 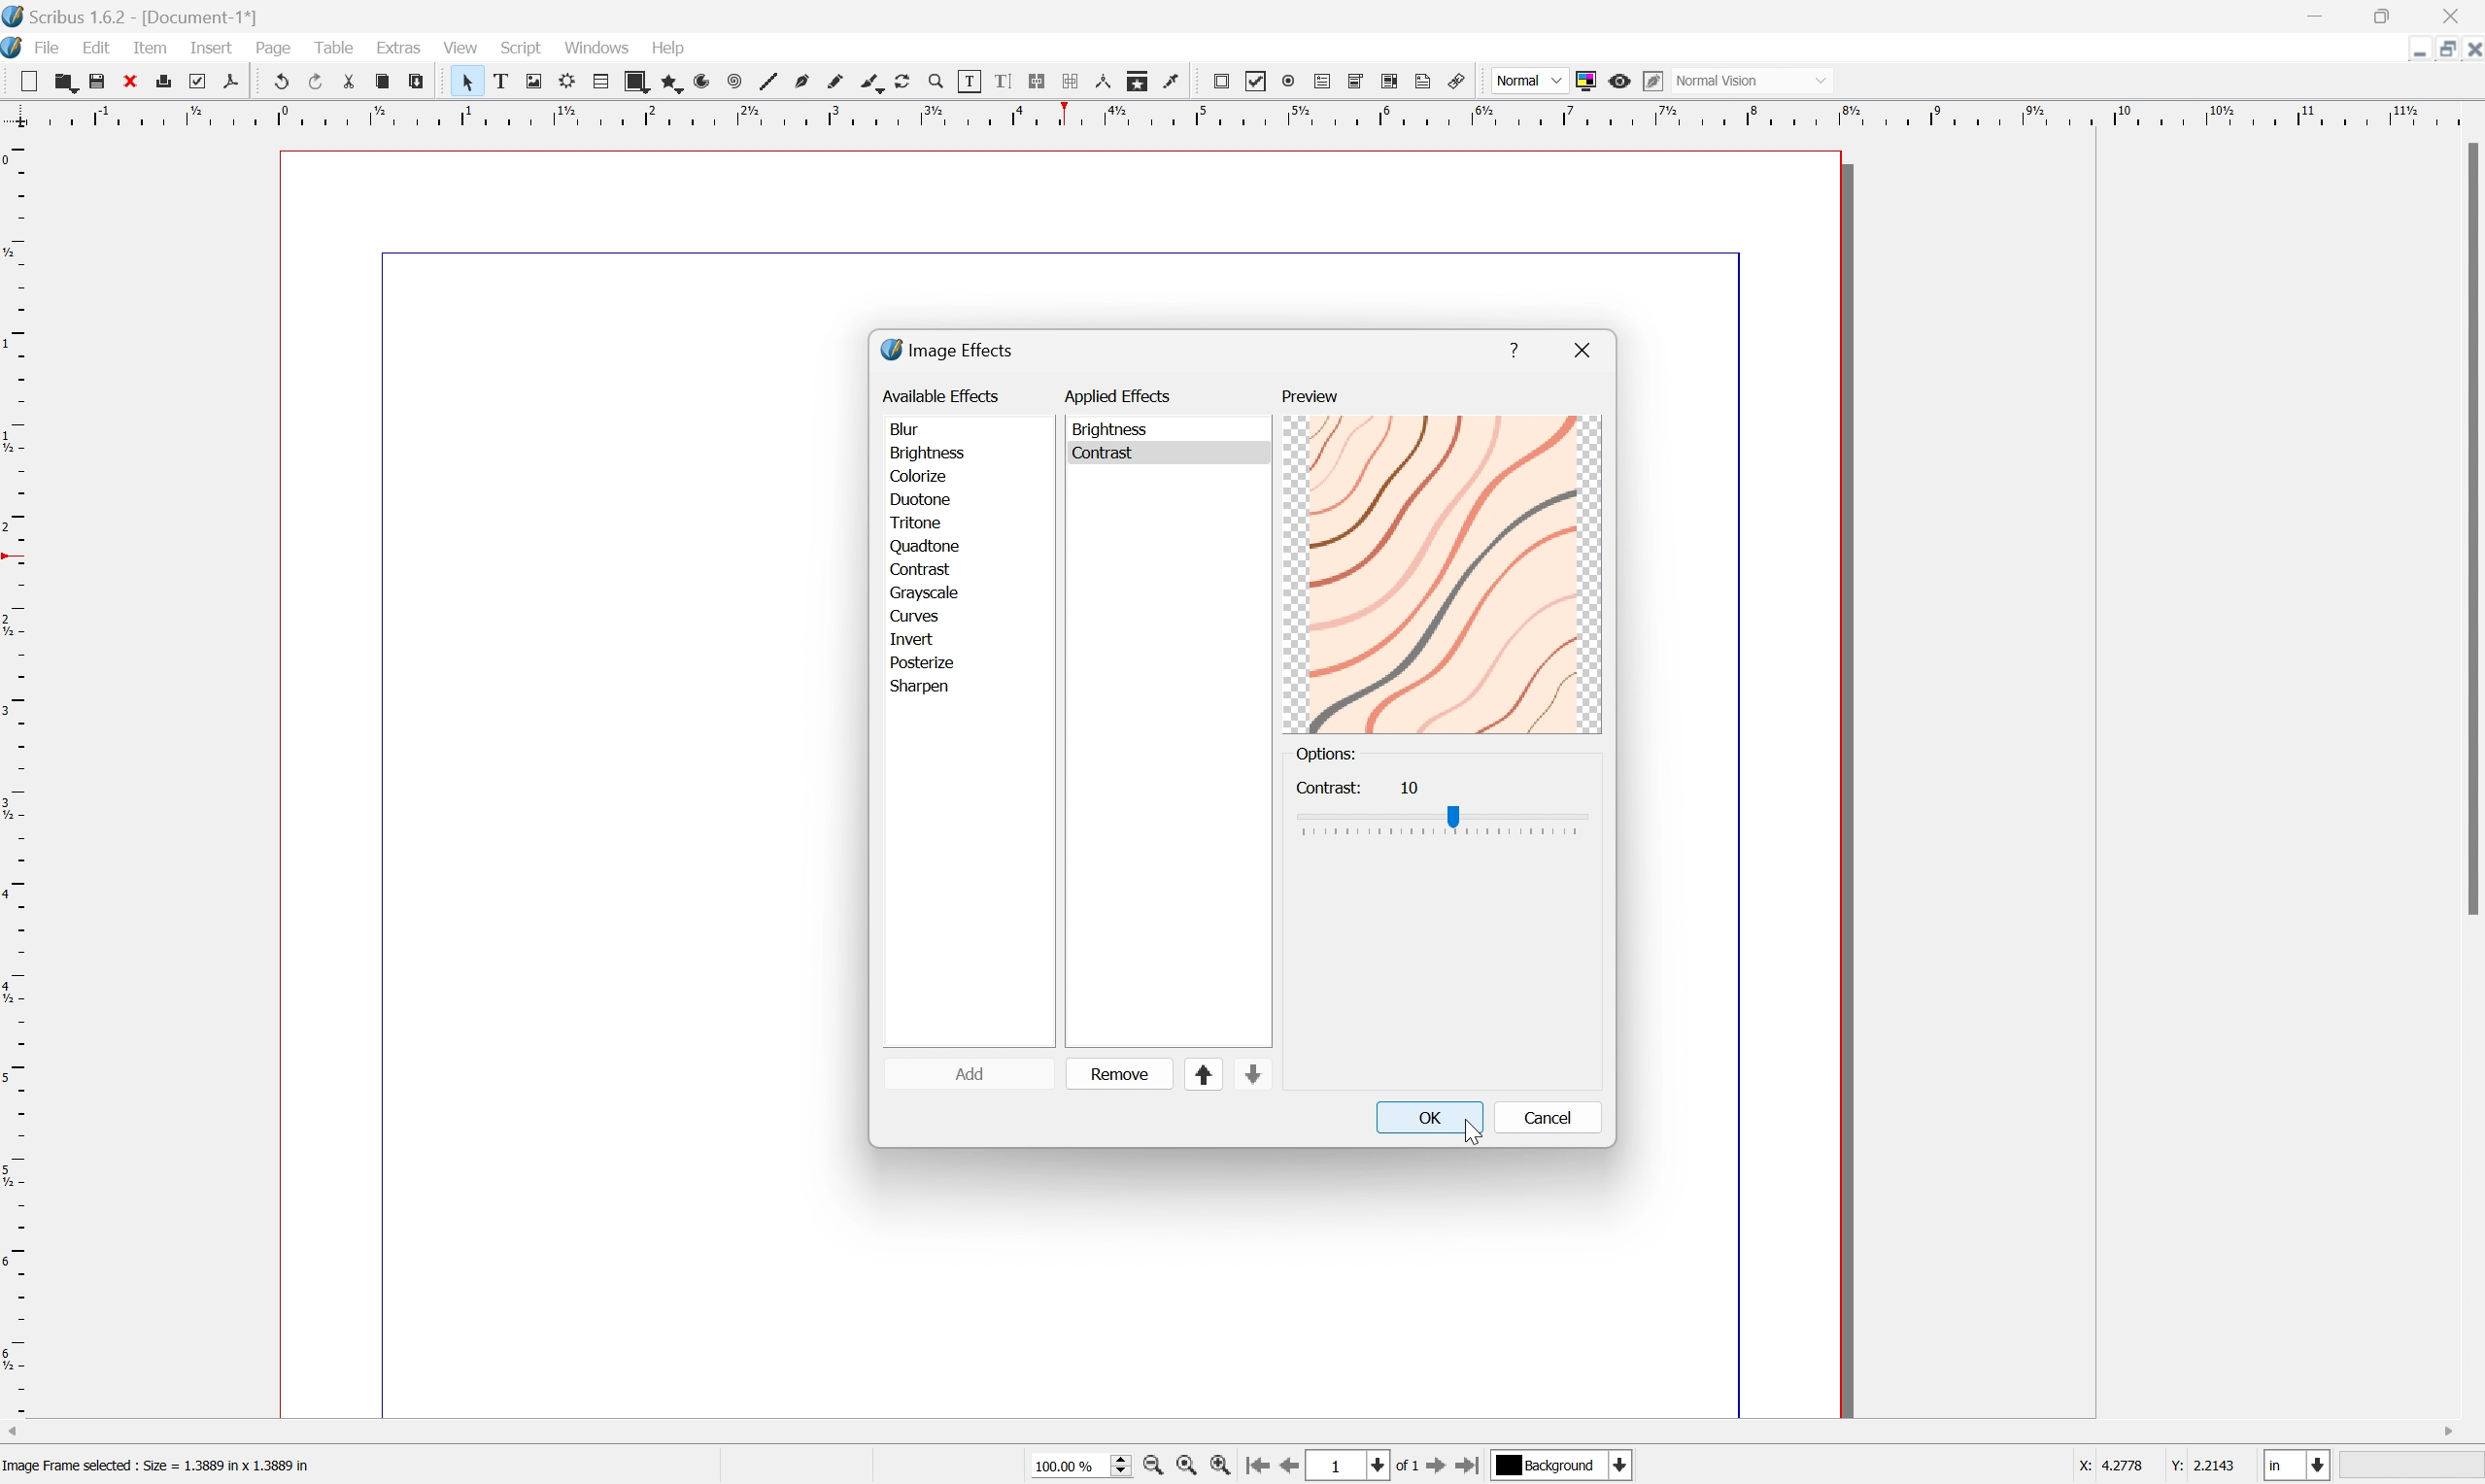 I want to click on Open, so click(x=63, y=81).